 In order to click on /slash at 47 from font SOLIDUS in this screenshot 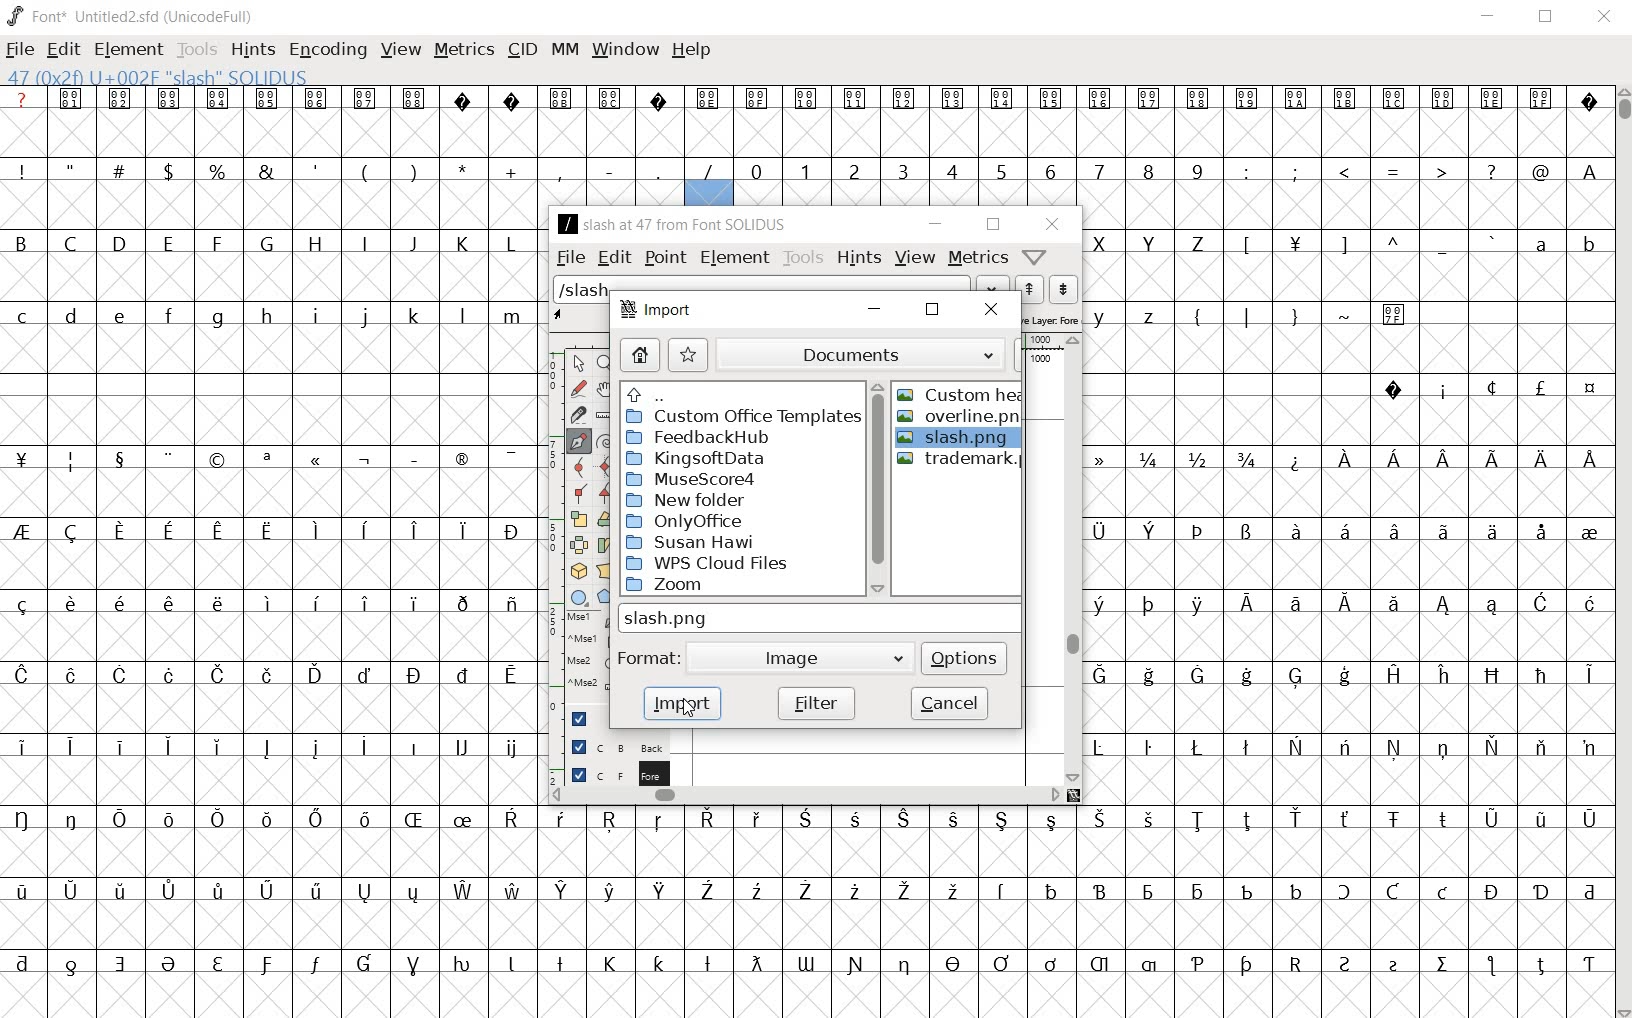, I will do `click(672, 224)`.